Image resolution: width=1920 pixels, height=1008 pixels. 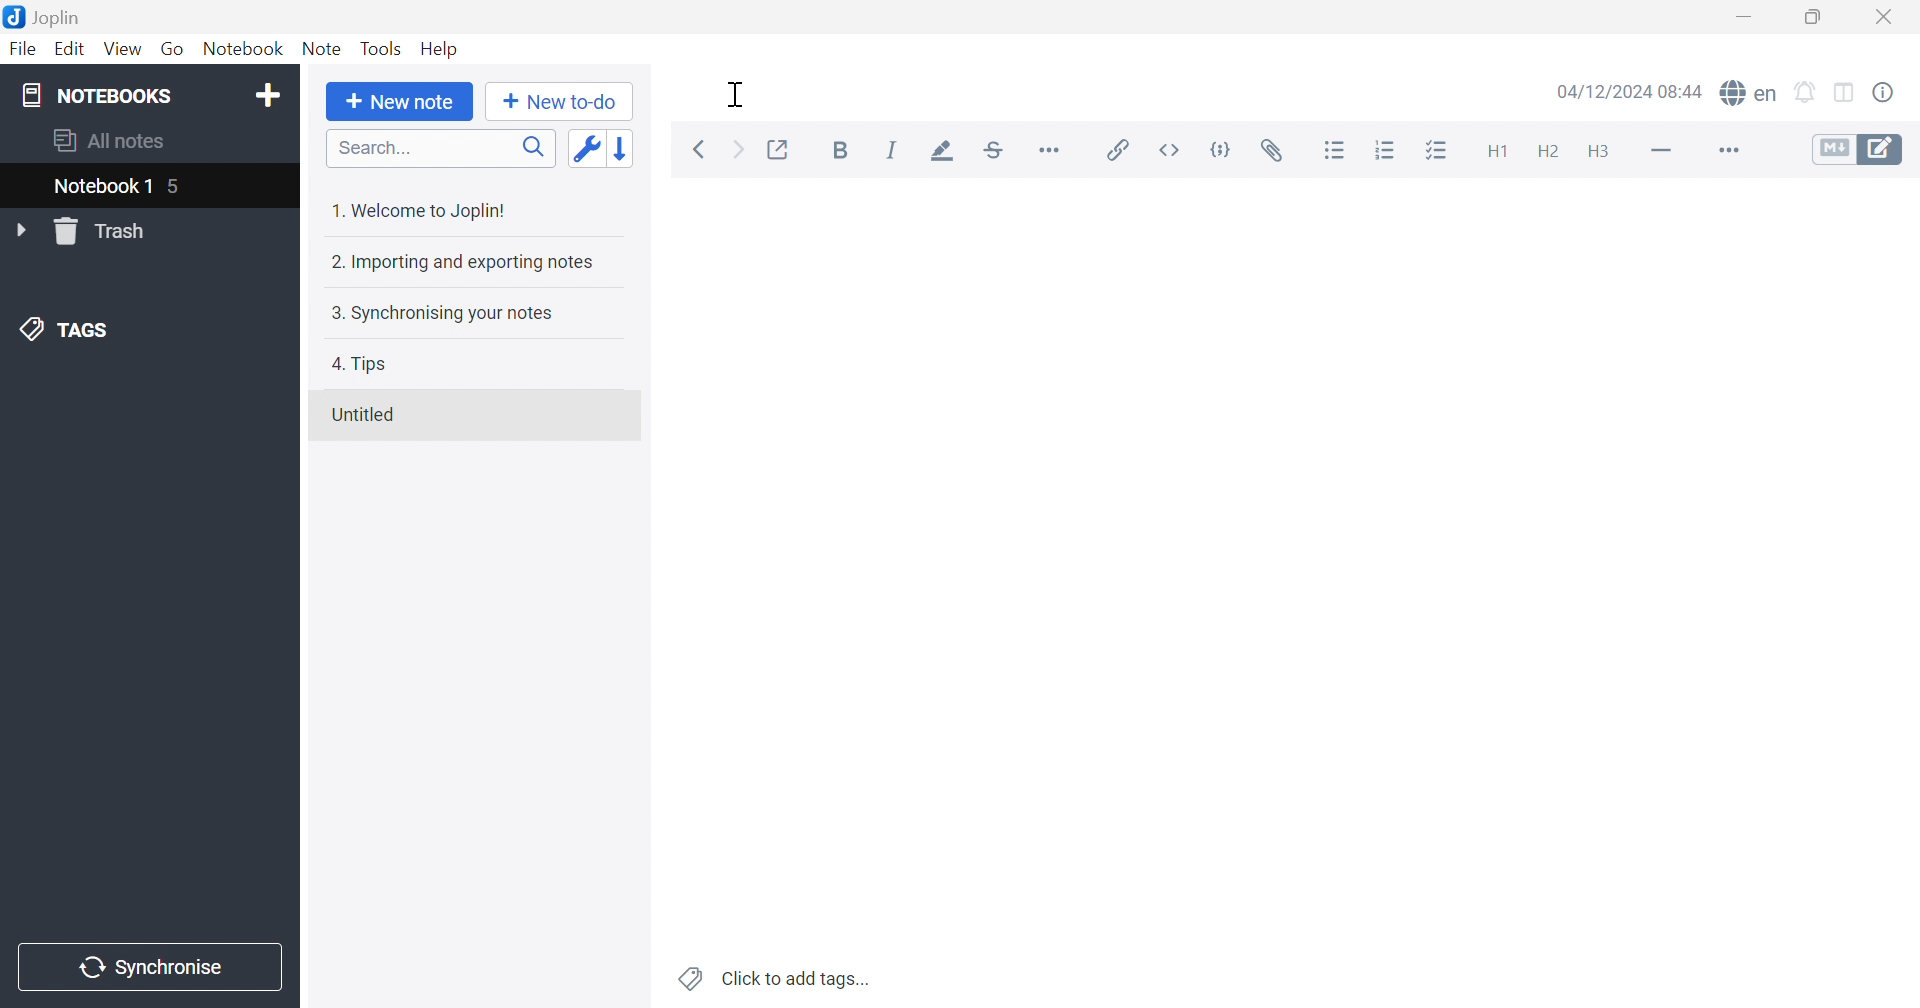 I want to click on 5, so click(x=178, y=189).